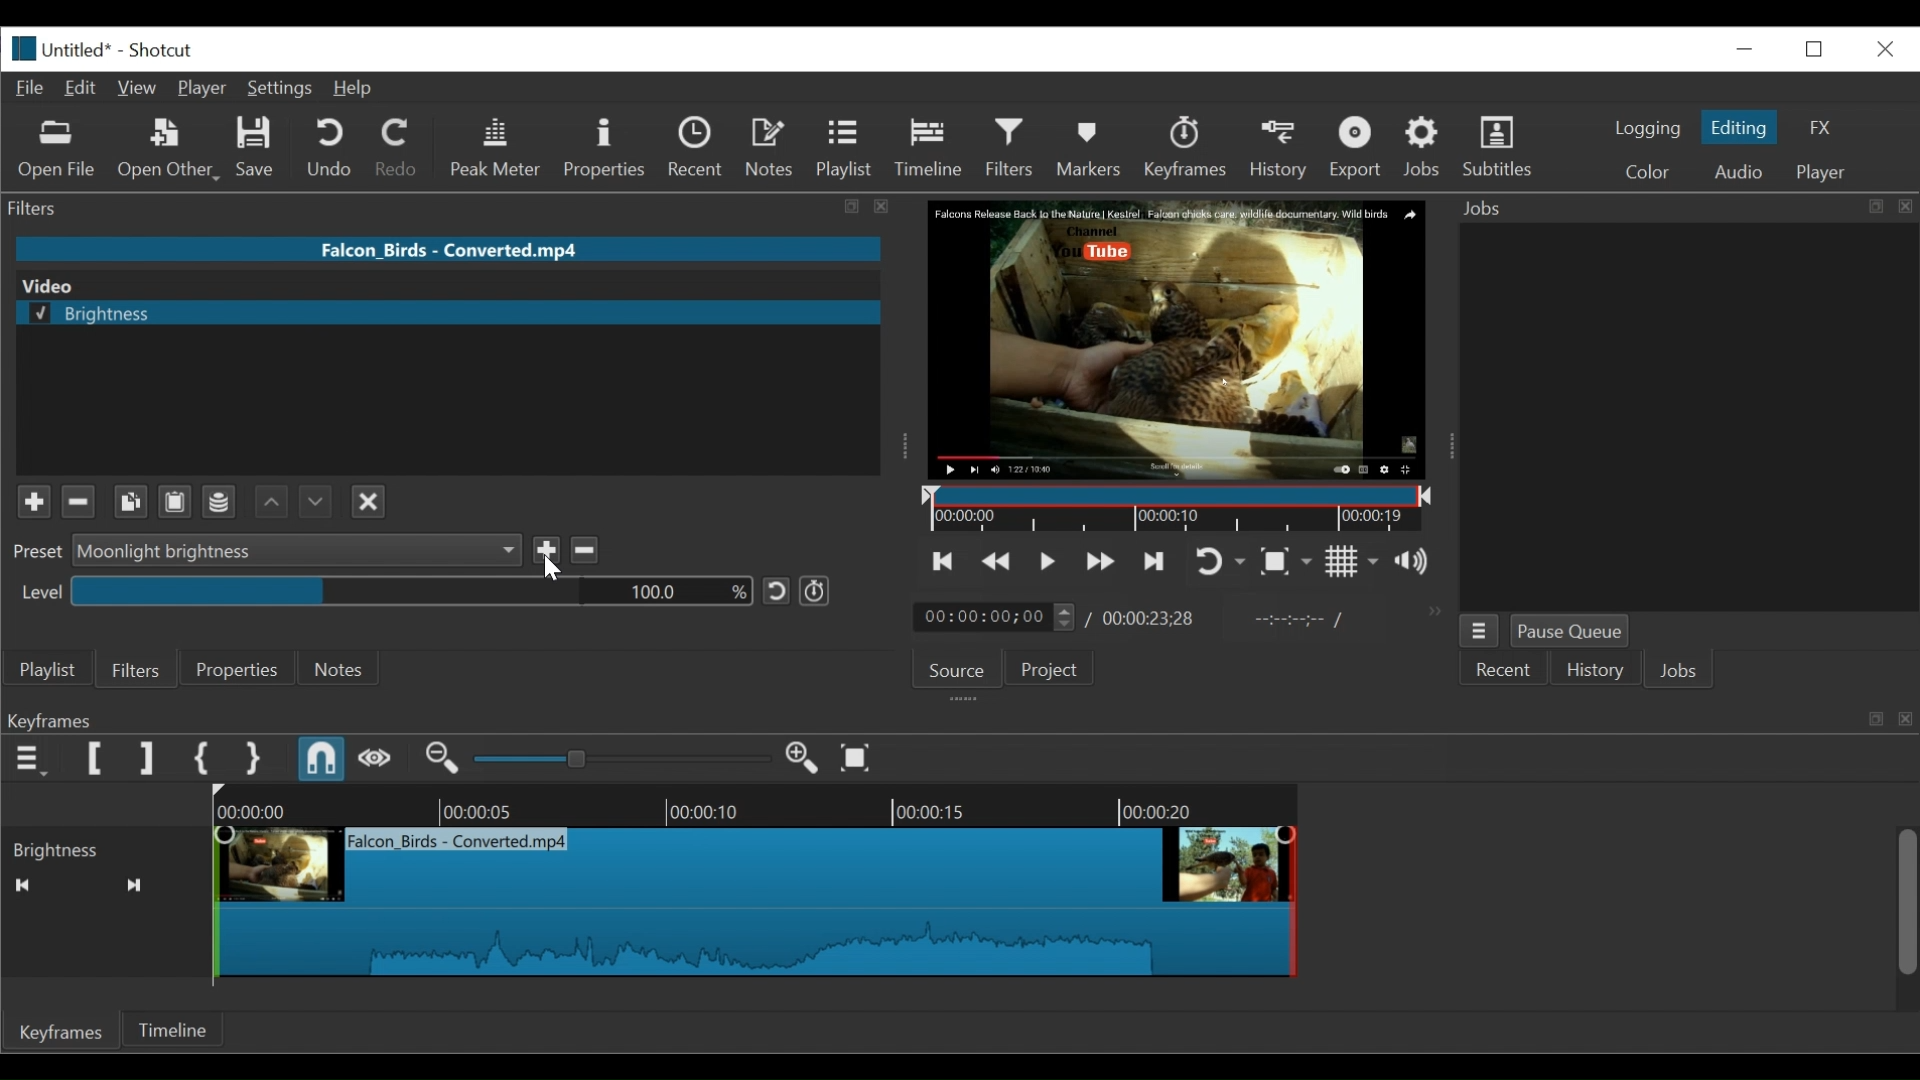 The width and height of the screenshot is (1920, 1080). I want to click on Recent, so click(698, 148).